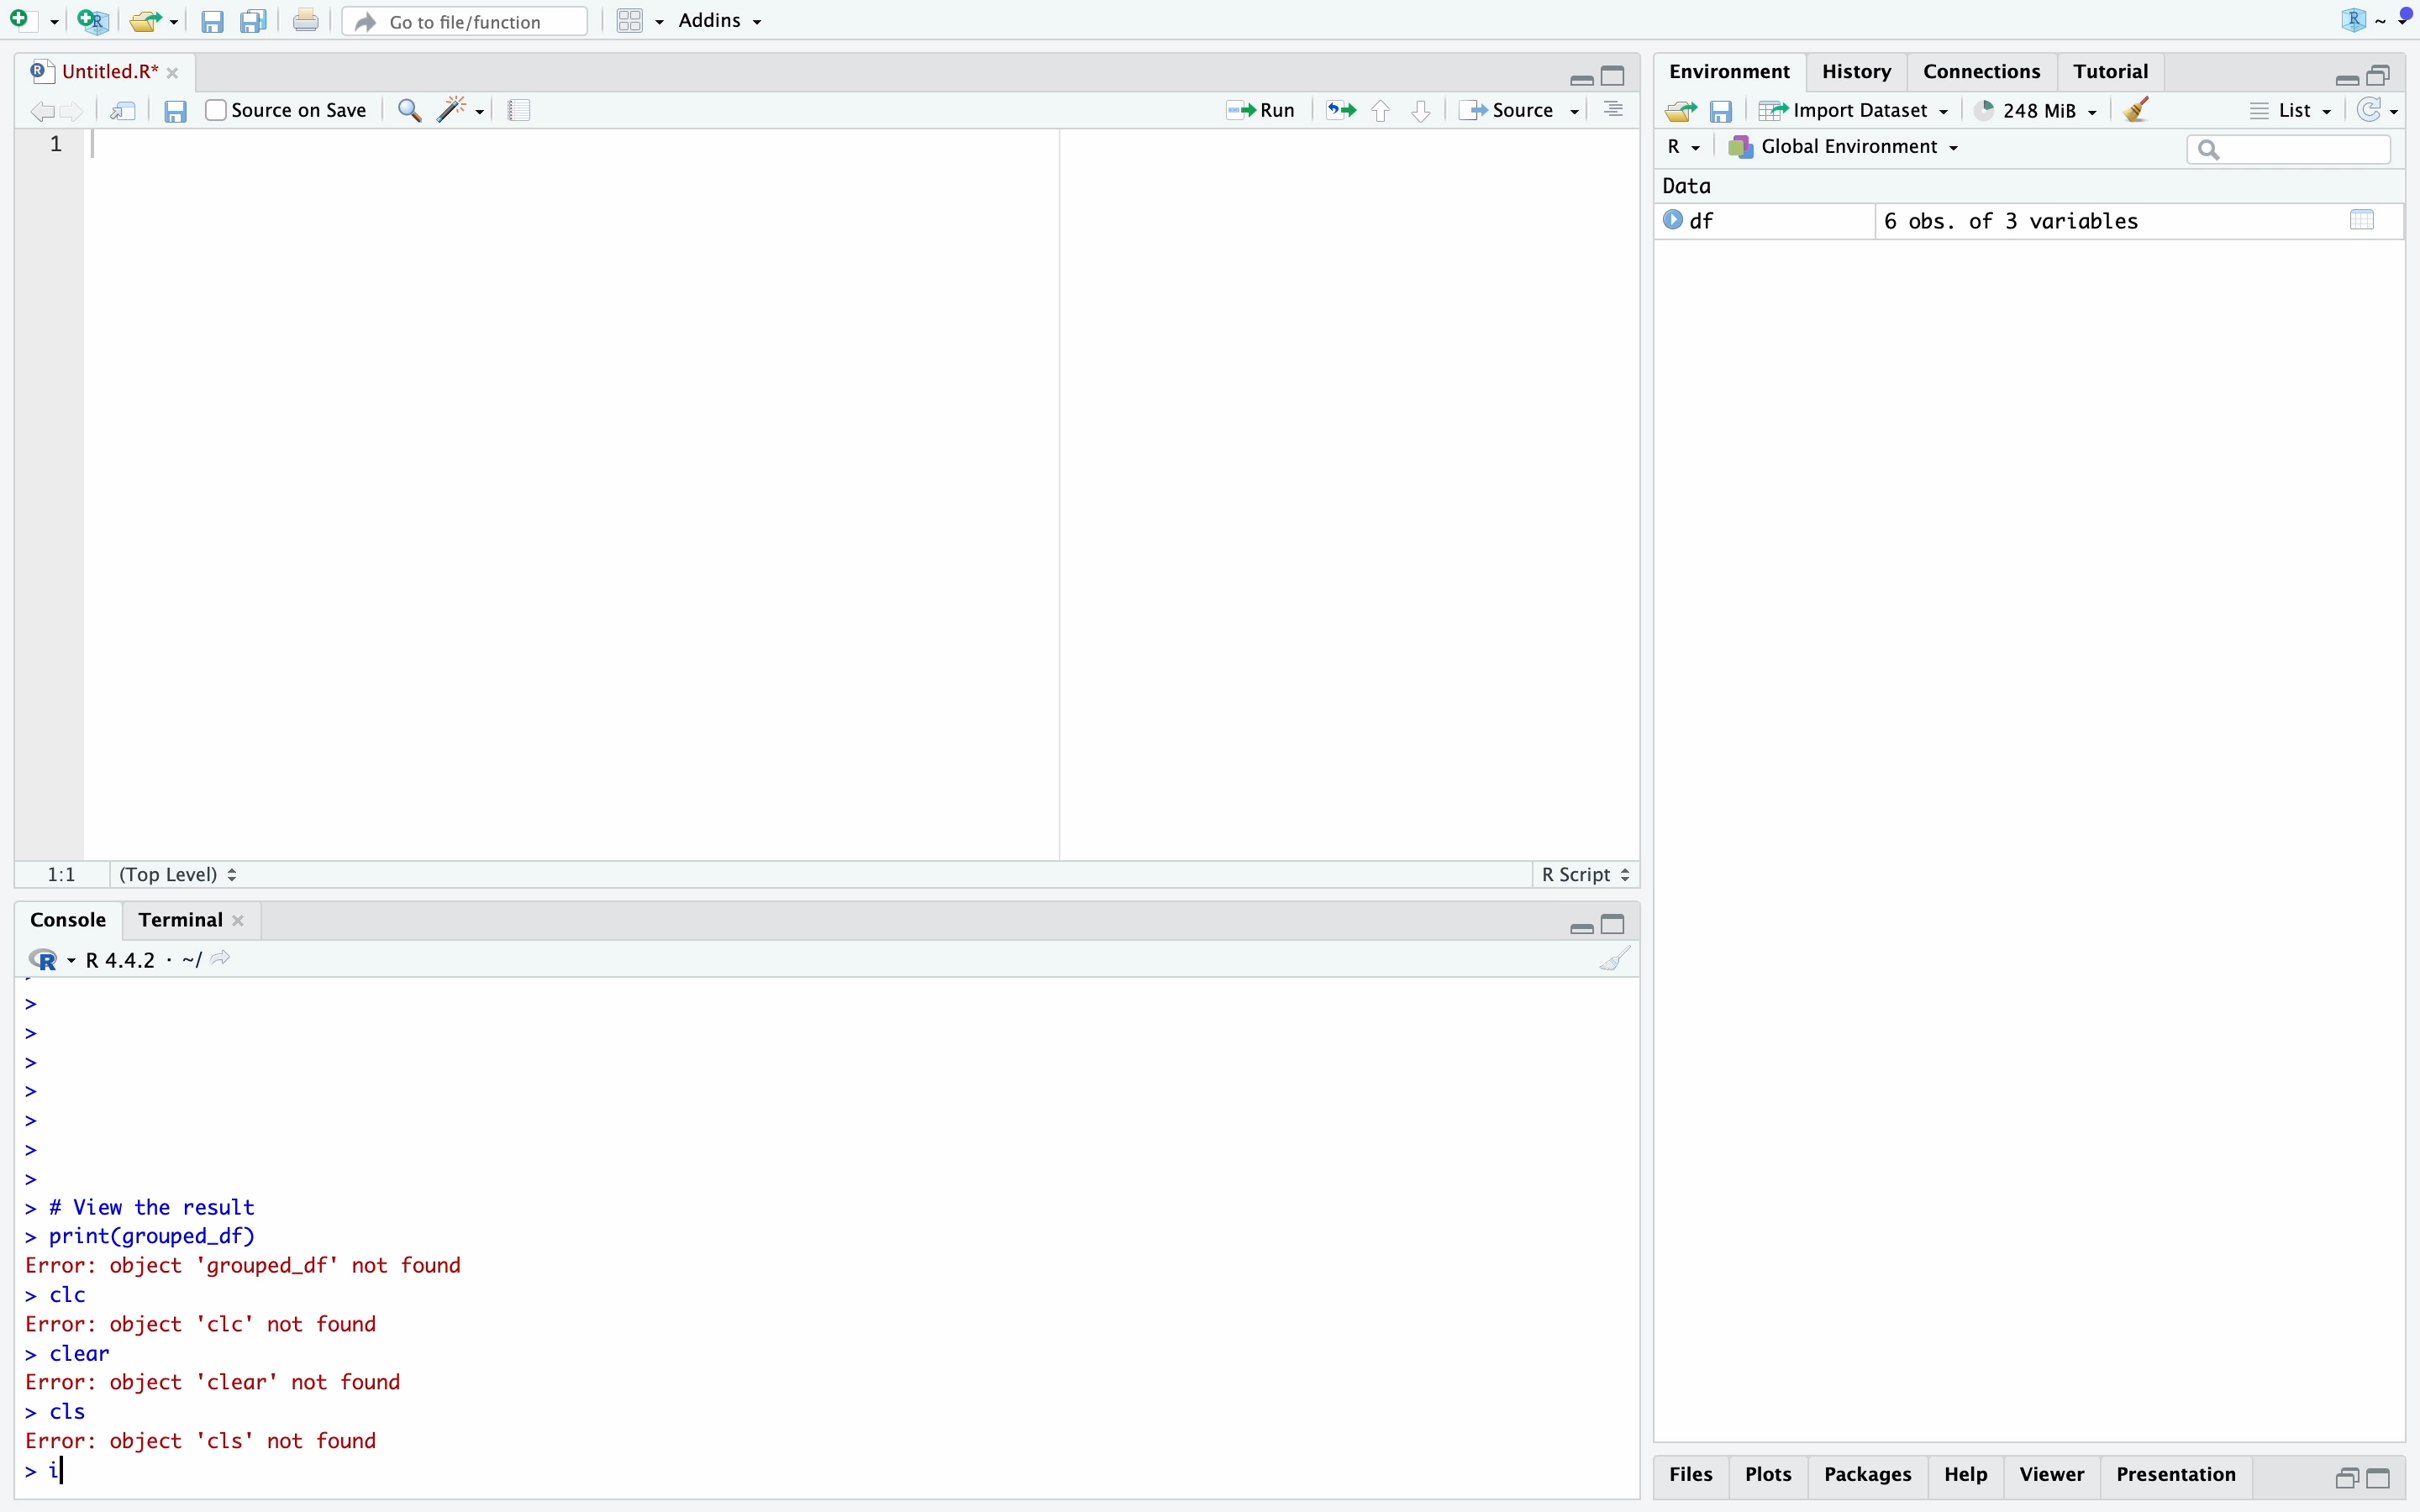  Describe the element at coordinates (102, 70) in the screenshot. I see `Untitled.R*` at that location.